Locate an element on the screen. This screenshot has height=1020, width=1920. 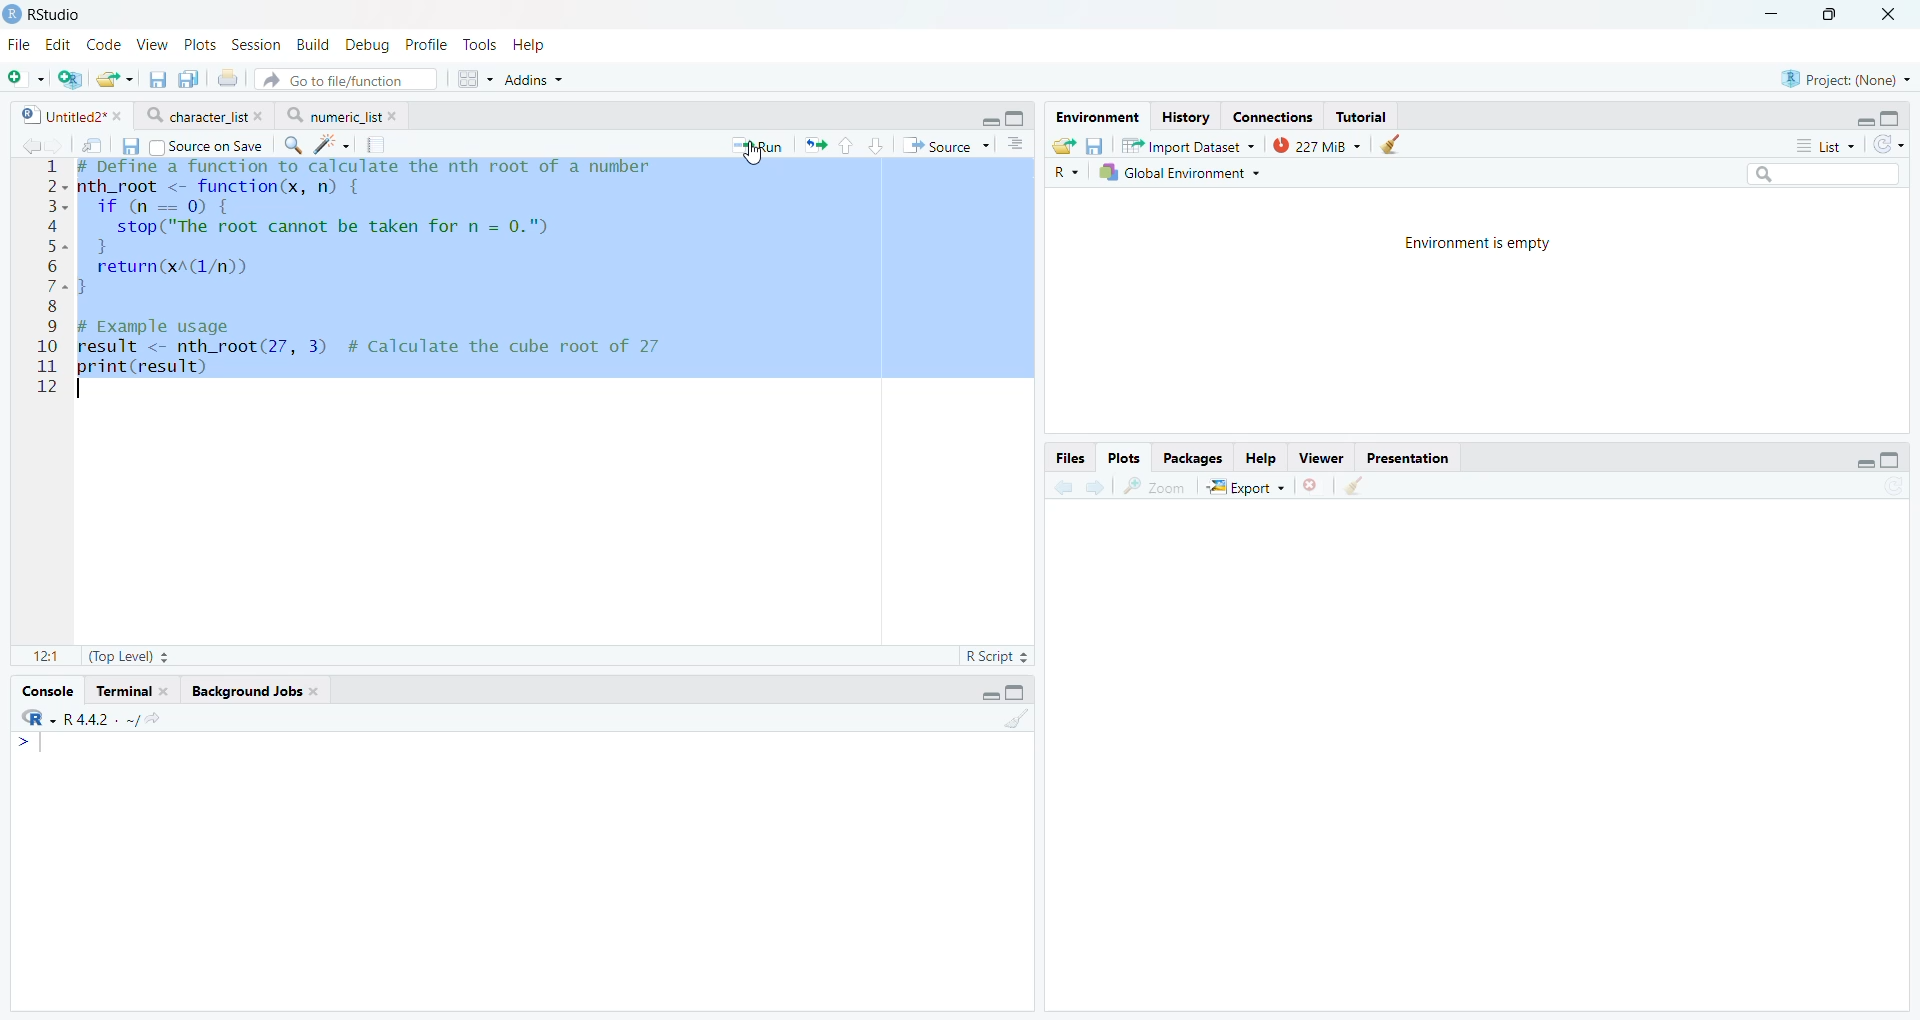
Plots is located at coordinates (1124, 456).